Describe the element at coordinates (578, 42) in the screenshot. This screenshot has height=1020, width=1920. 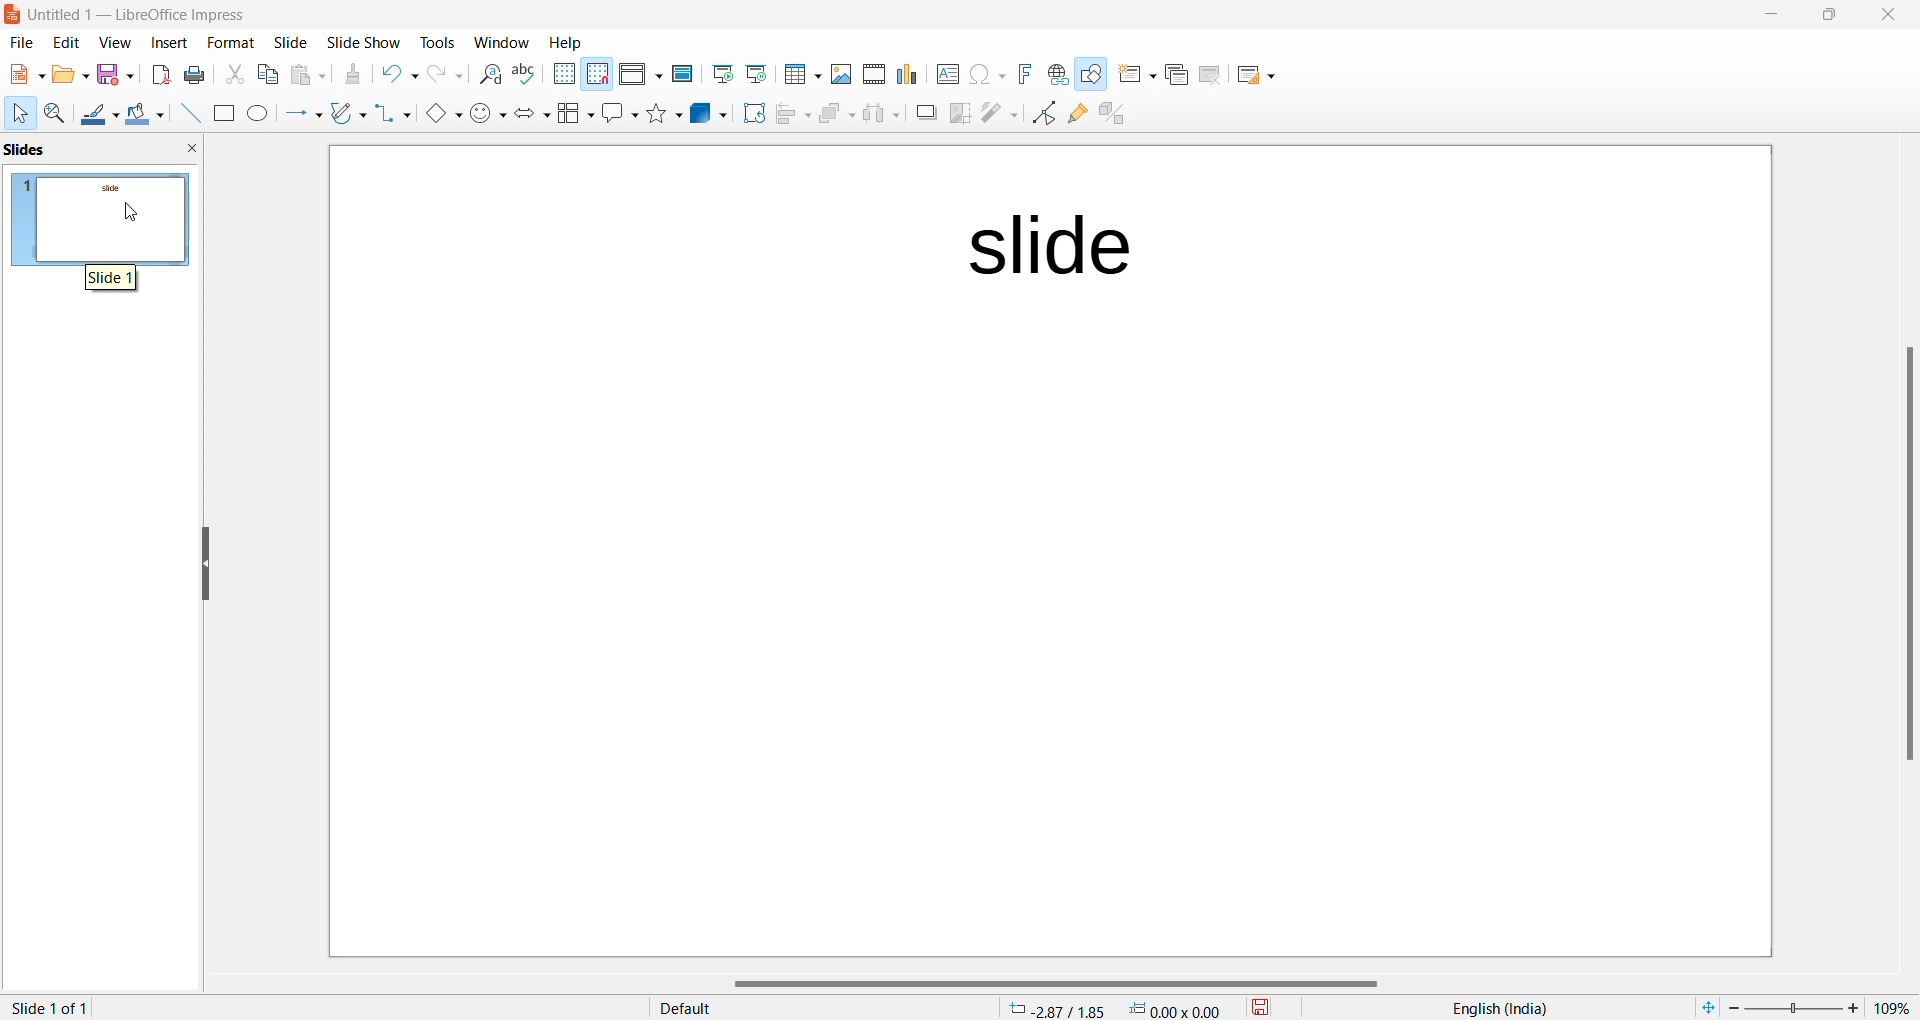
I see `Help` at that location.